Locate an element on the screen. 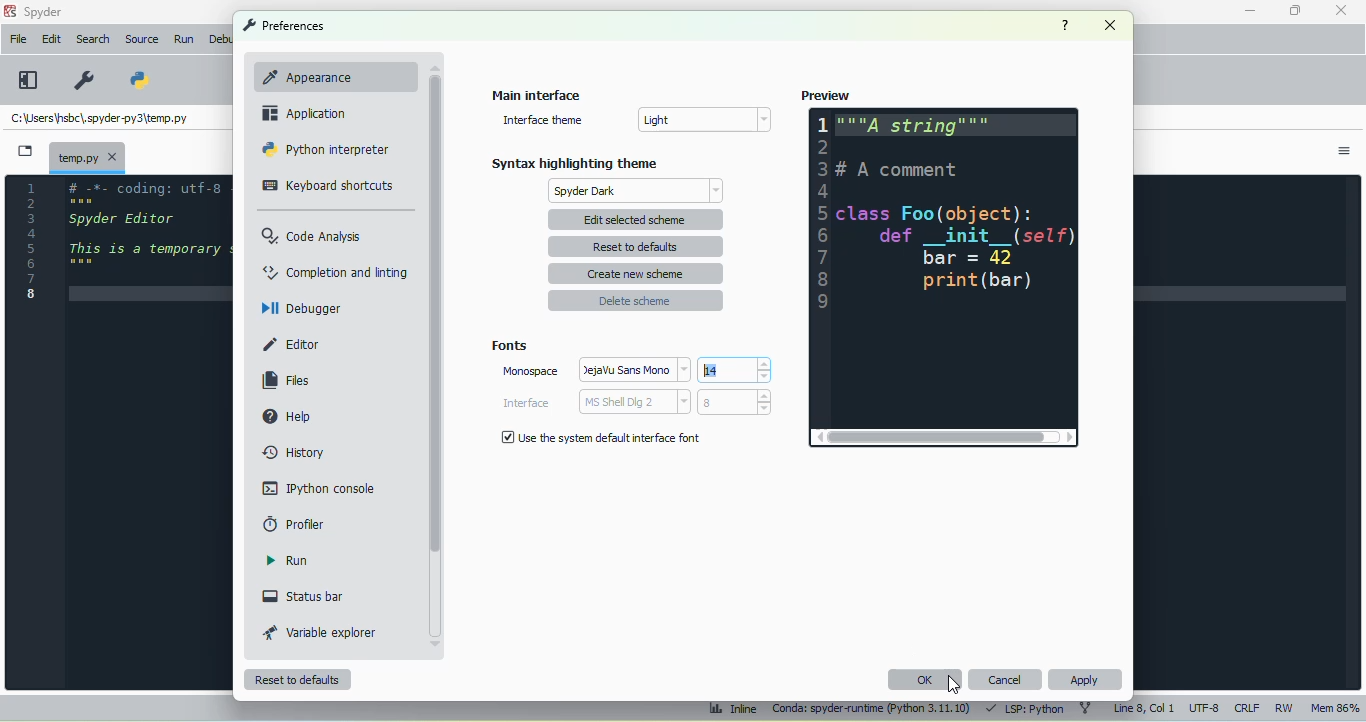 This screenshot has height=722, width=1366. 14 is located at coordinates (727, 369).